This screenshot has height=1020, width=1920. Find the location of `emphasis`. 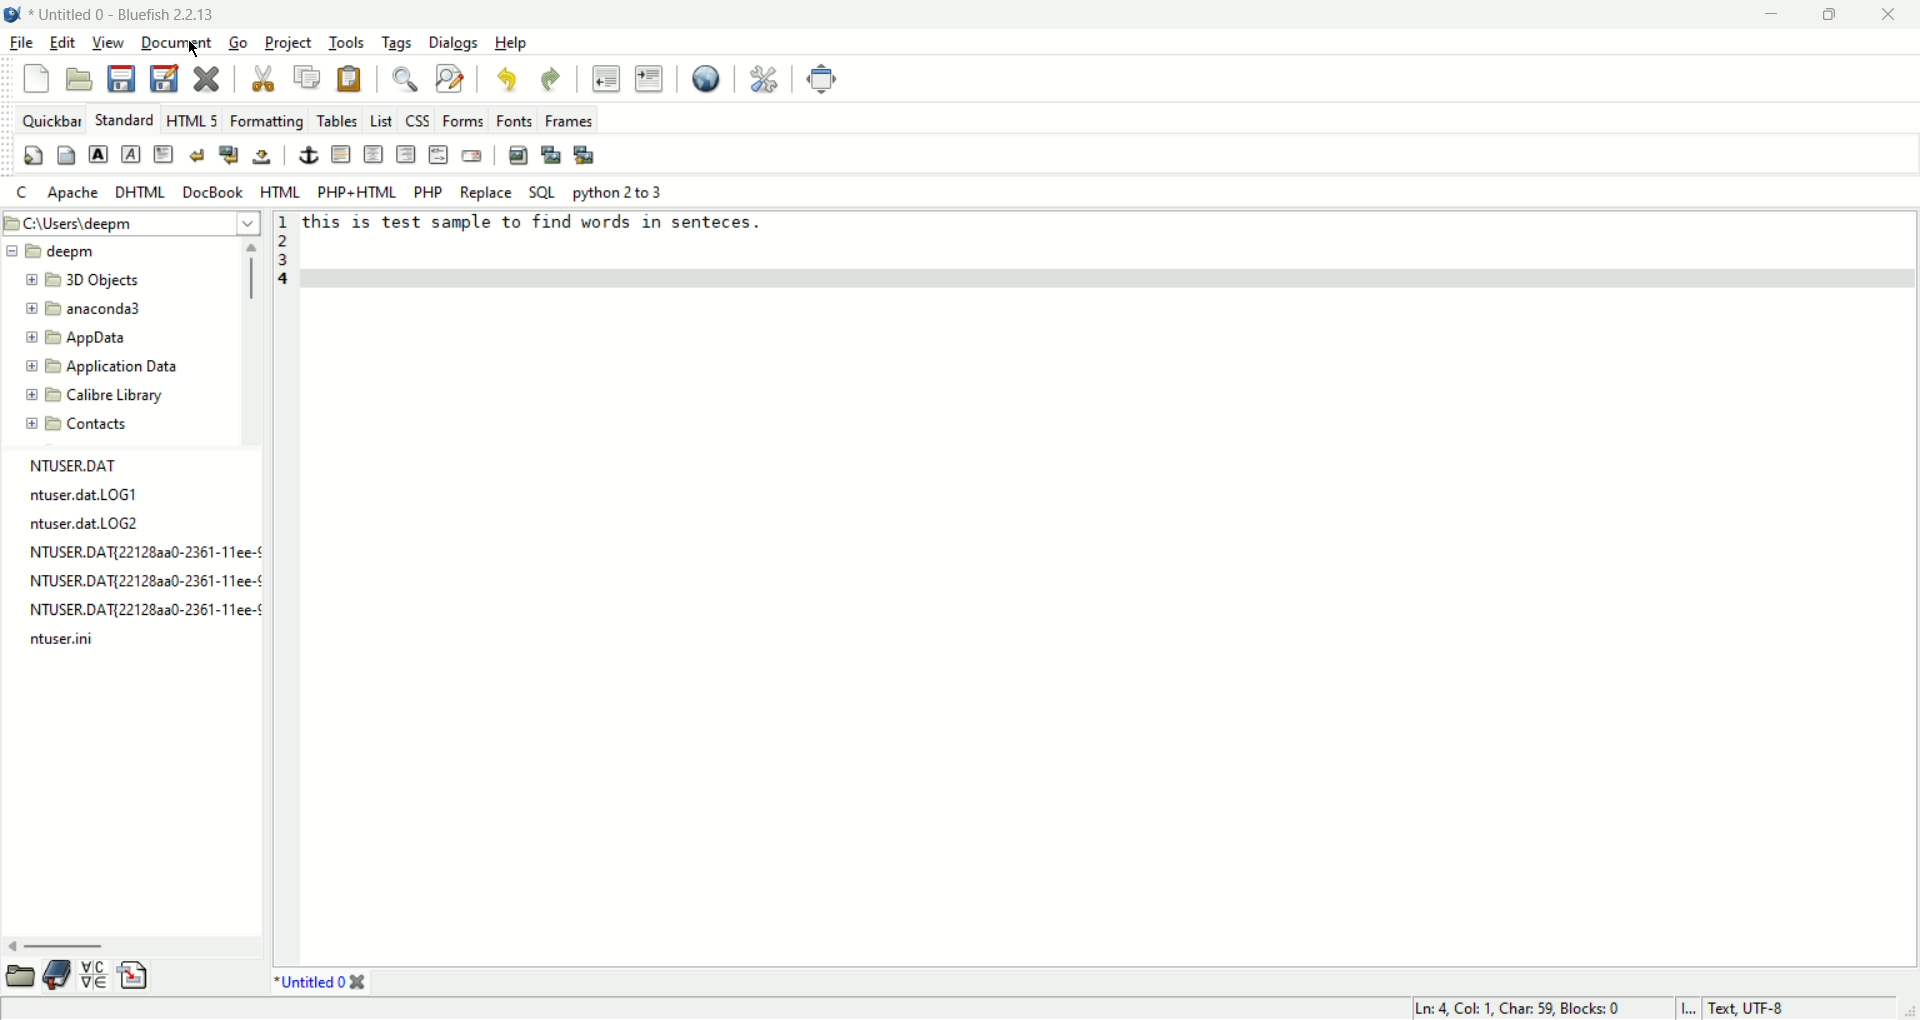

emphasis is located at coordinates (130, 154).